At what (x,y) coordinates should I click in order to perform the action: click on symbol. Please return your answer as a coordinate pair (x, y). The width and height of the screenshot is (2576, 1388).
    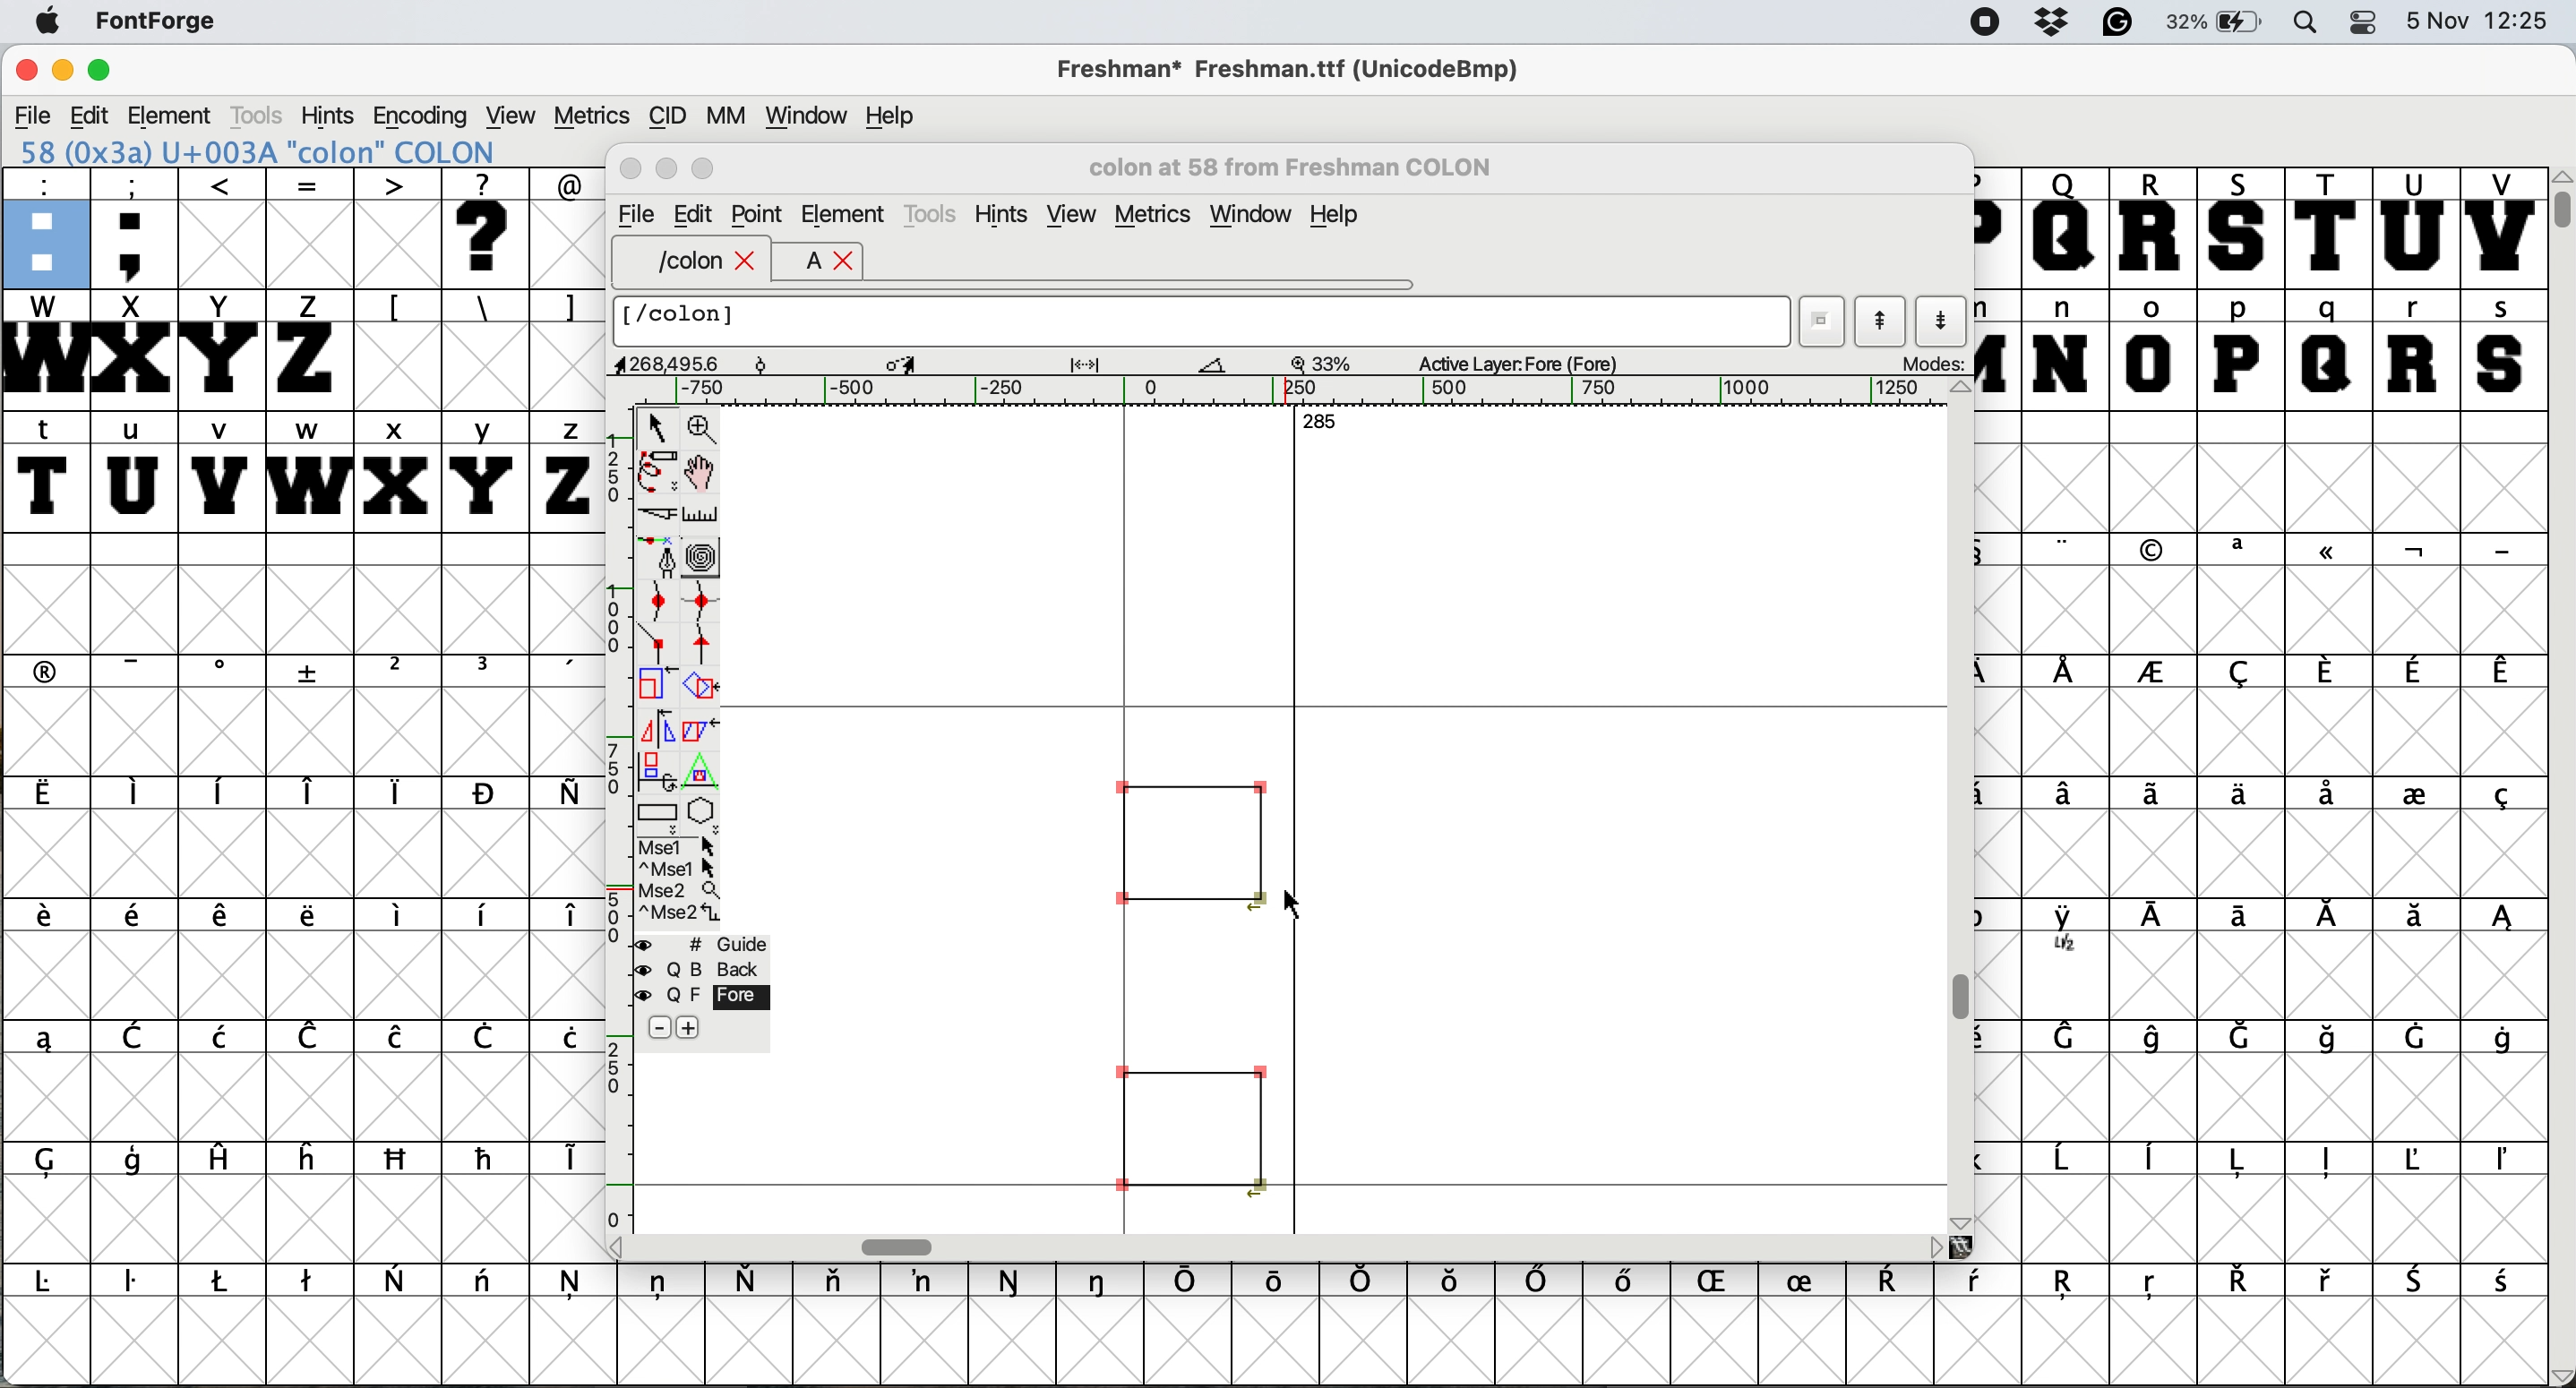
    Looking at the image, I should click on (2161, 1037).